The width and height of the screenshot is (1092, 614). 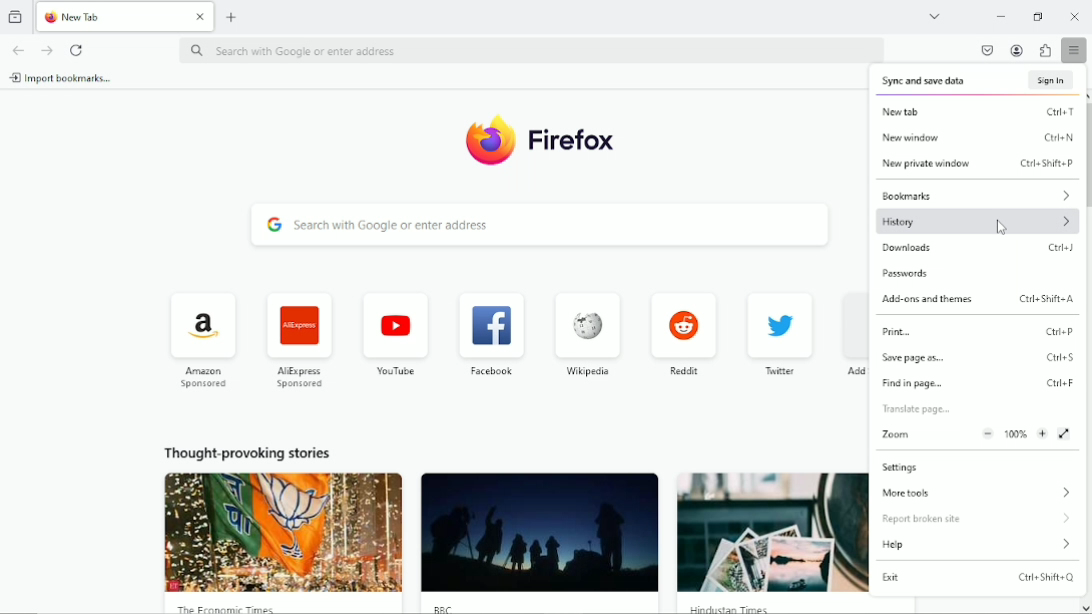 I want to click on Exit Ctrl+Shift+Q, so click(x=981, y=577).